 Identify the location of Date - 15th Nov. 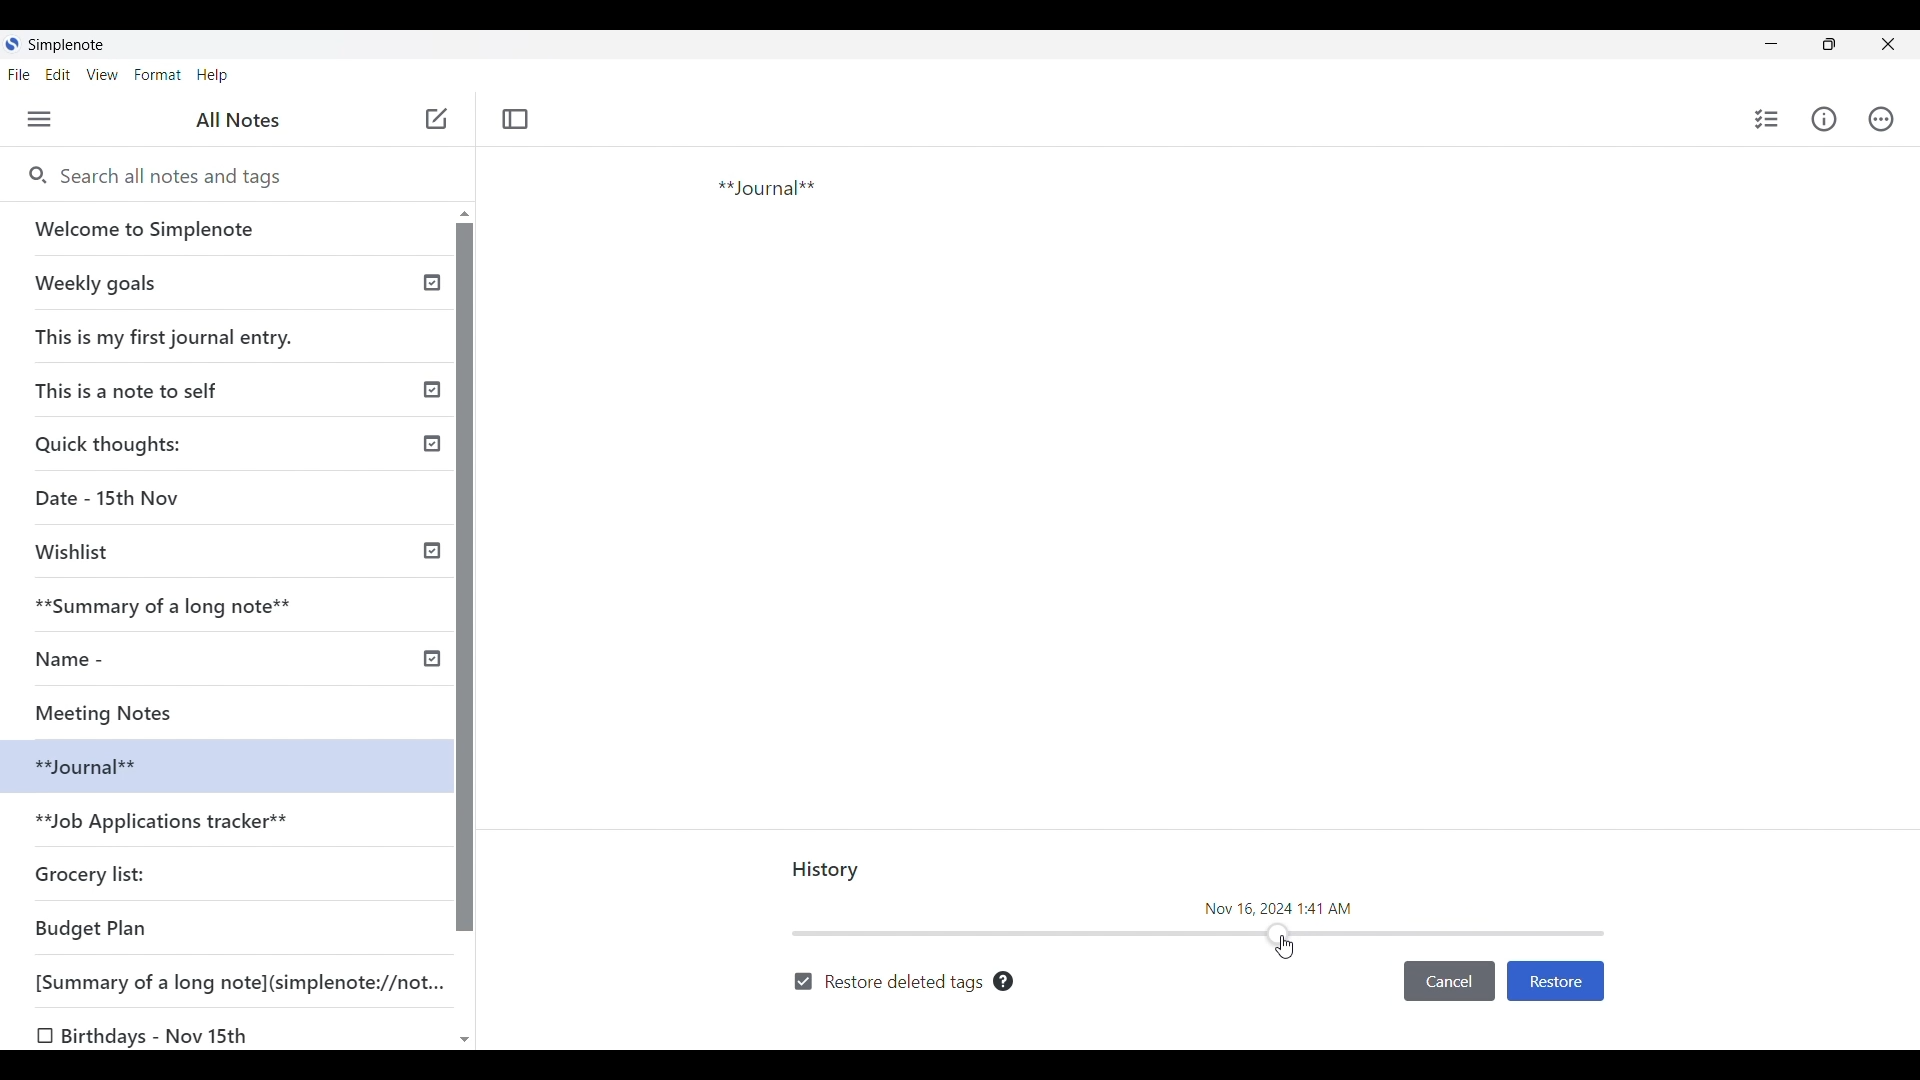
(111, 498).